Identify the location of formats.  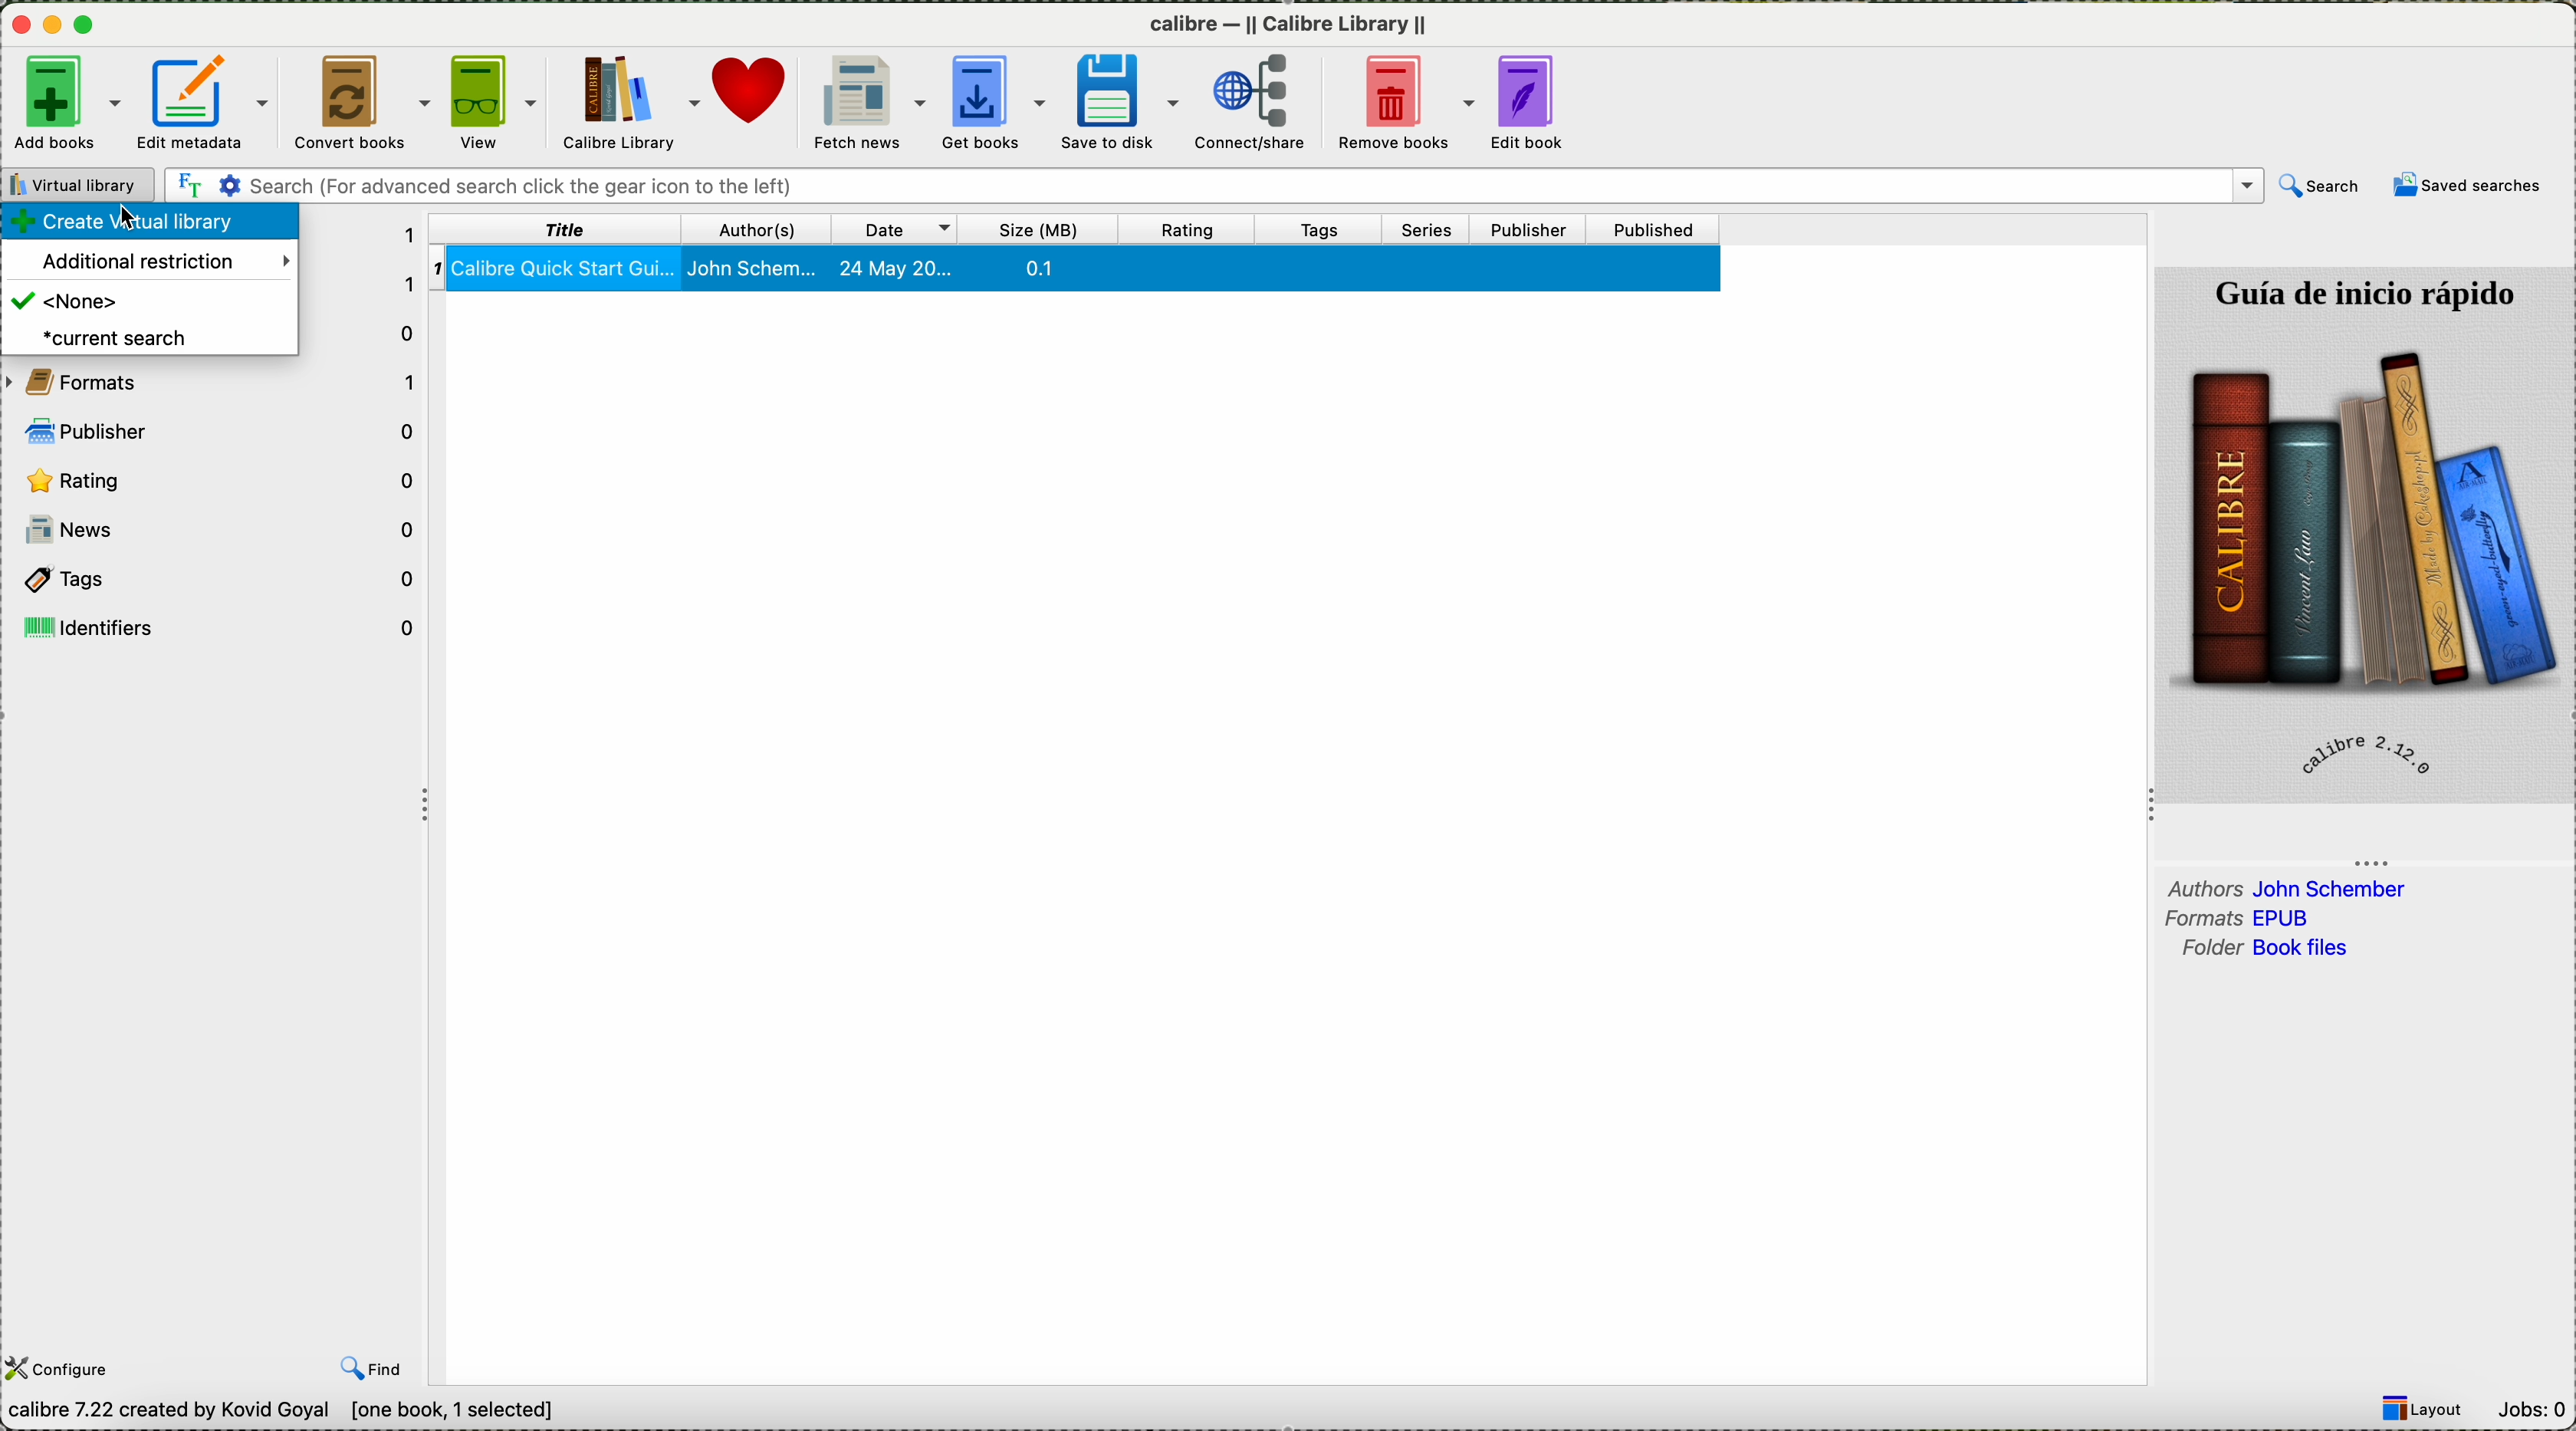
(217, 381).